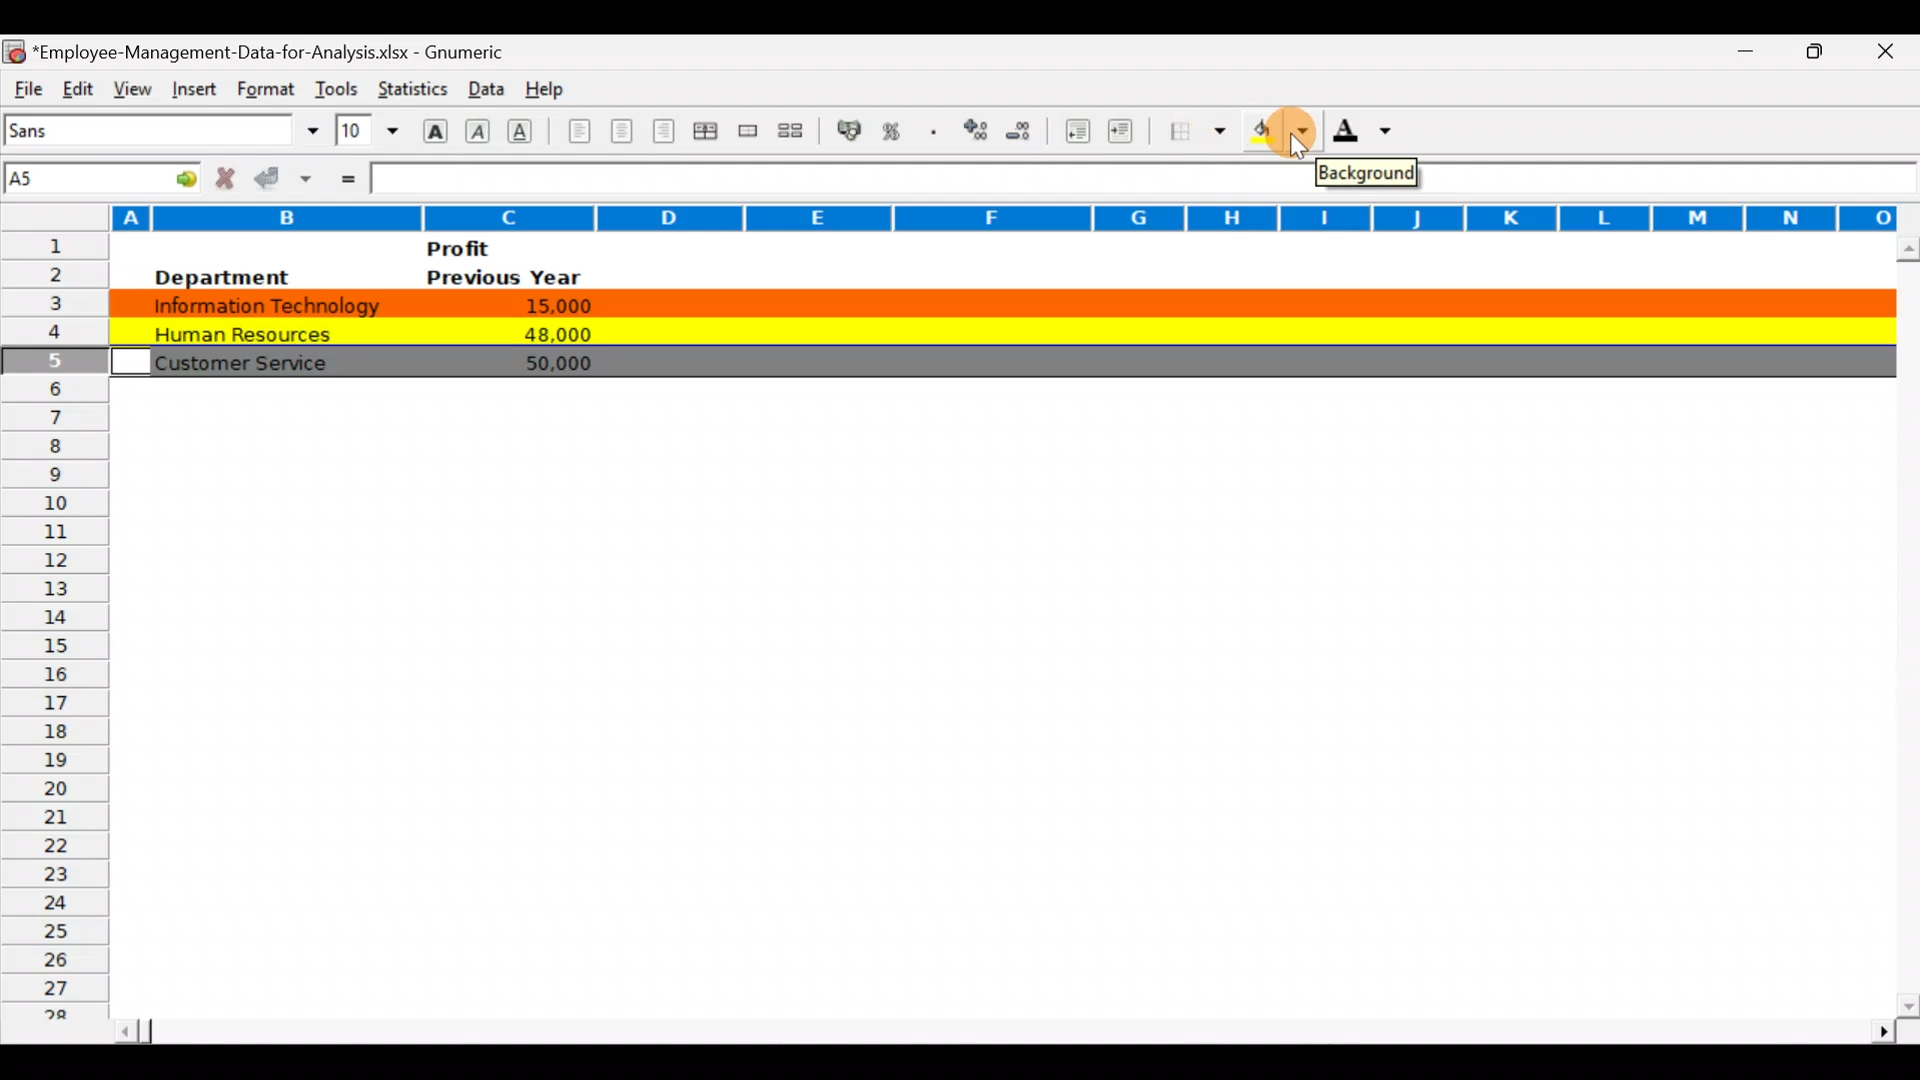 This screenshot has height=1080, width=1920. Describe the element at coordinates (667, 131) in the screenshot. I see `Align right` at that location.